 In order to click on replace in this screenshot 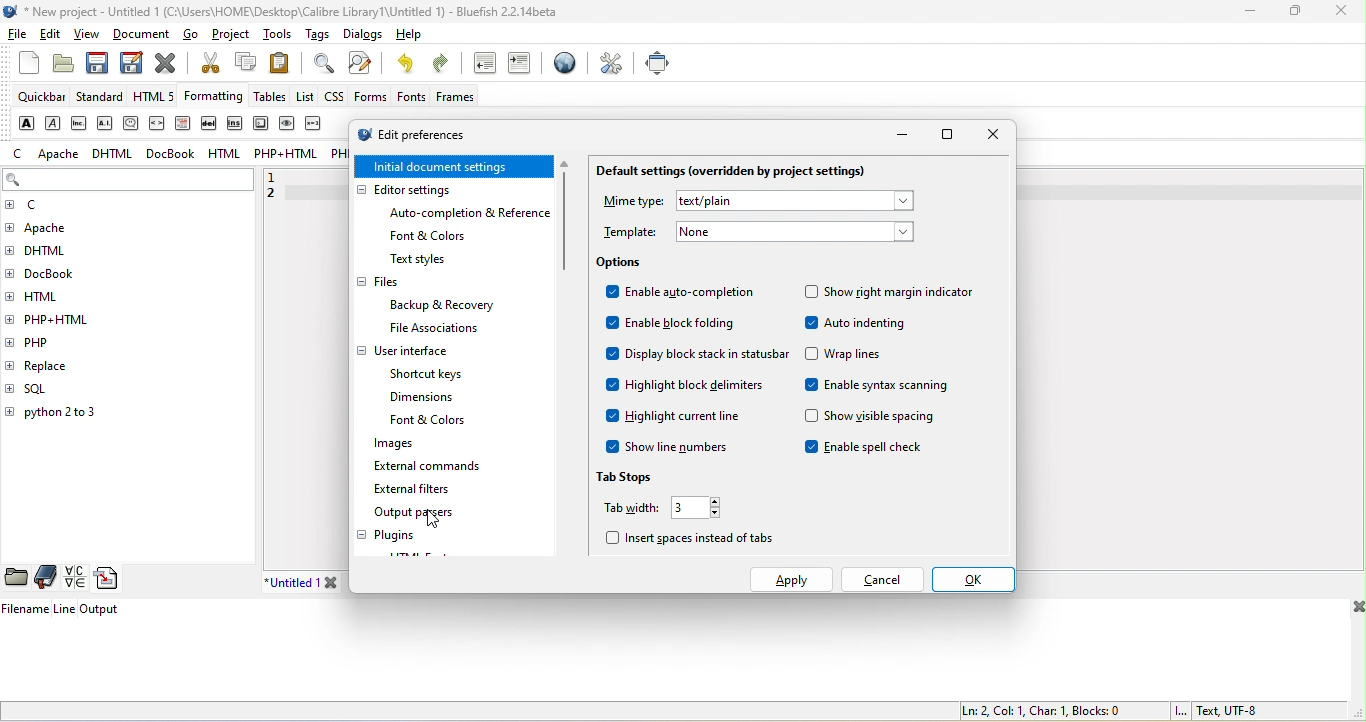, I will do `click(79, 363)`.